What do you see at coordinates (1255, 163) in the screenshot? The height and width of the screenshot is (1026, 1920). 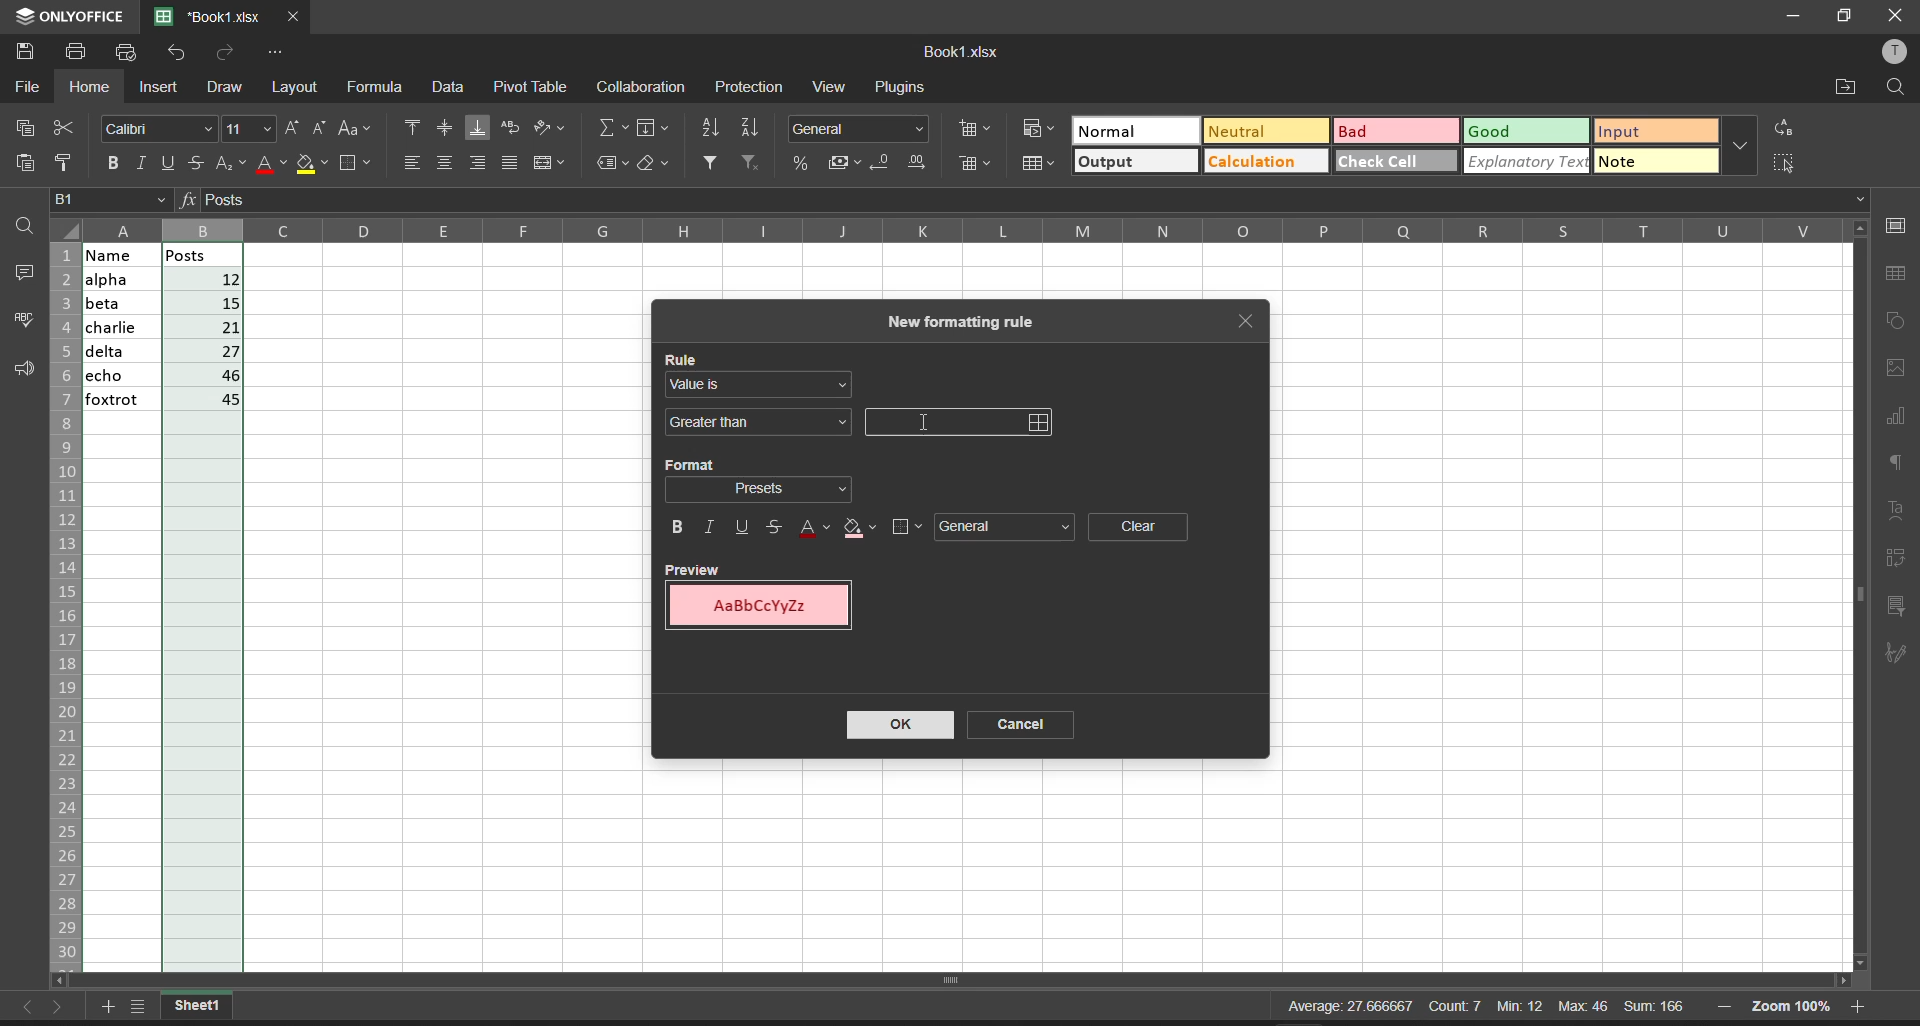 I see `Calculation` at bounding box center [1255, 163].